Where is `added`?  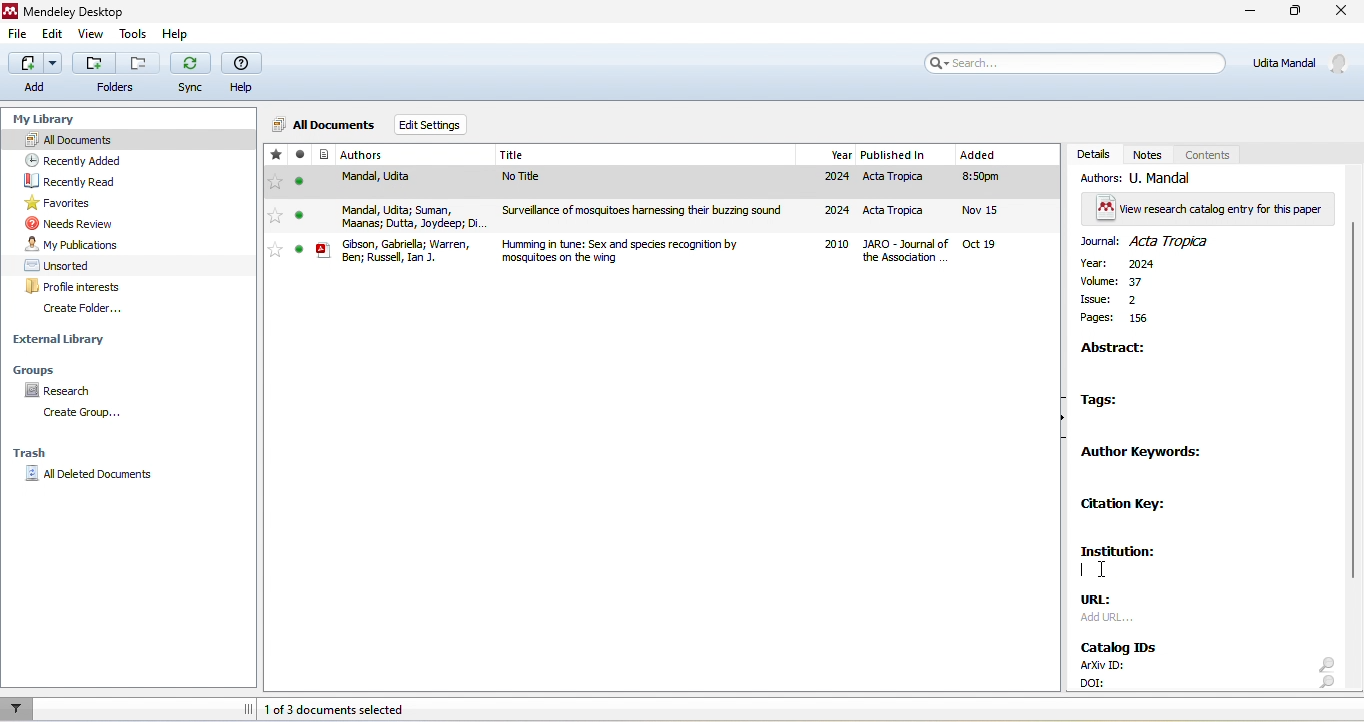
added is located at coordinates (1000, 203).